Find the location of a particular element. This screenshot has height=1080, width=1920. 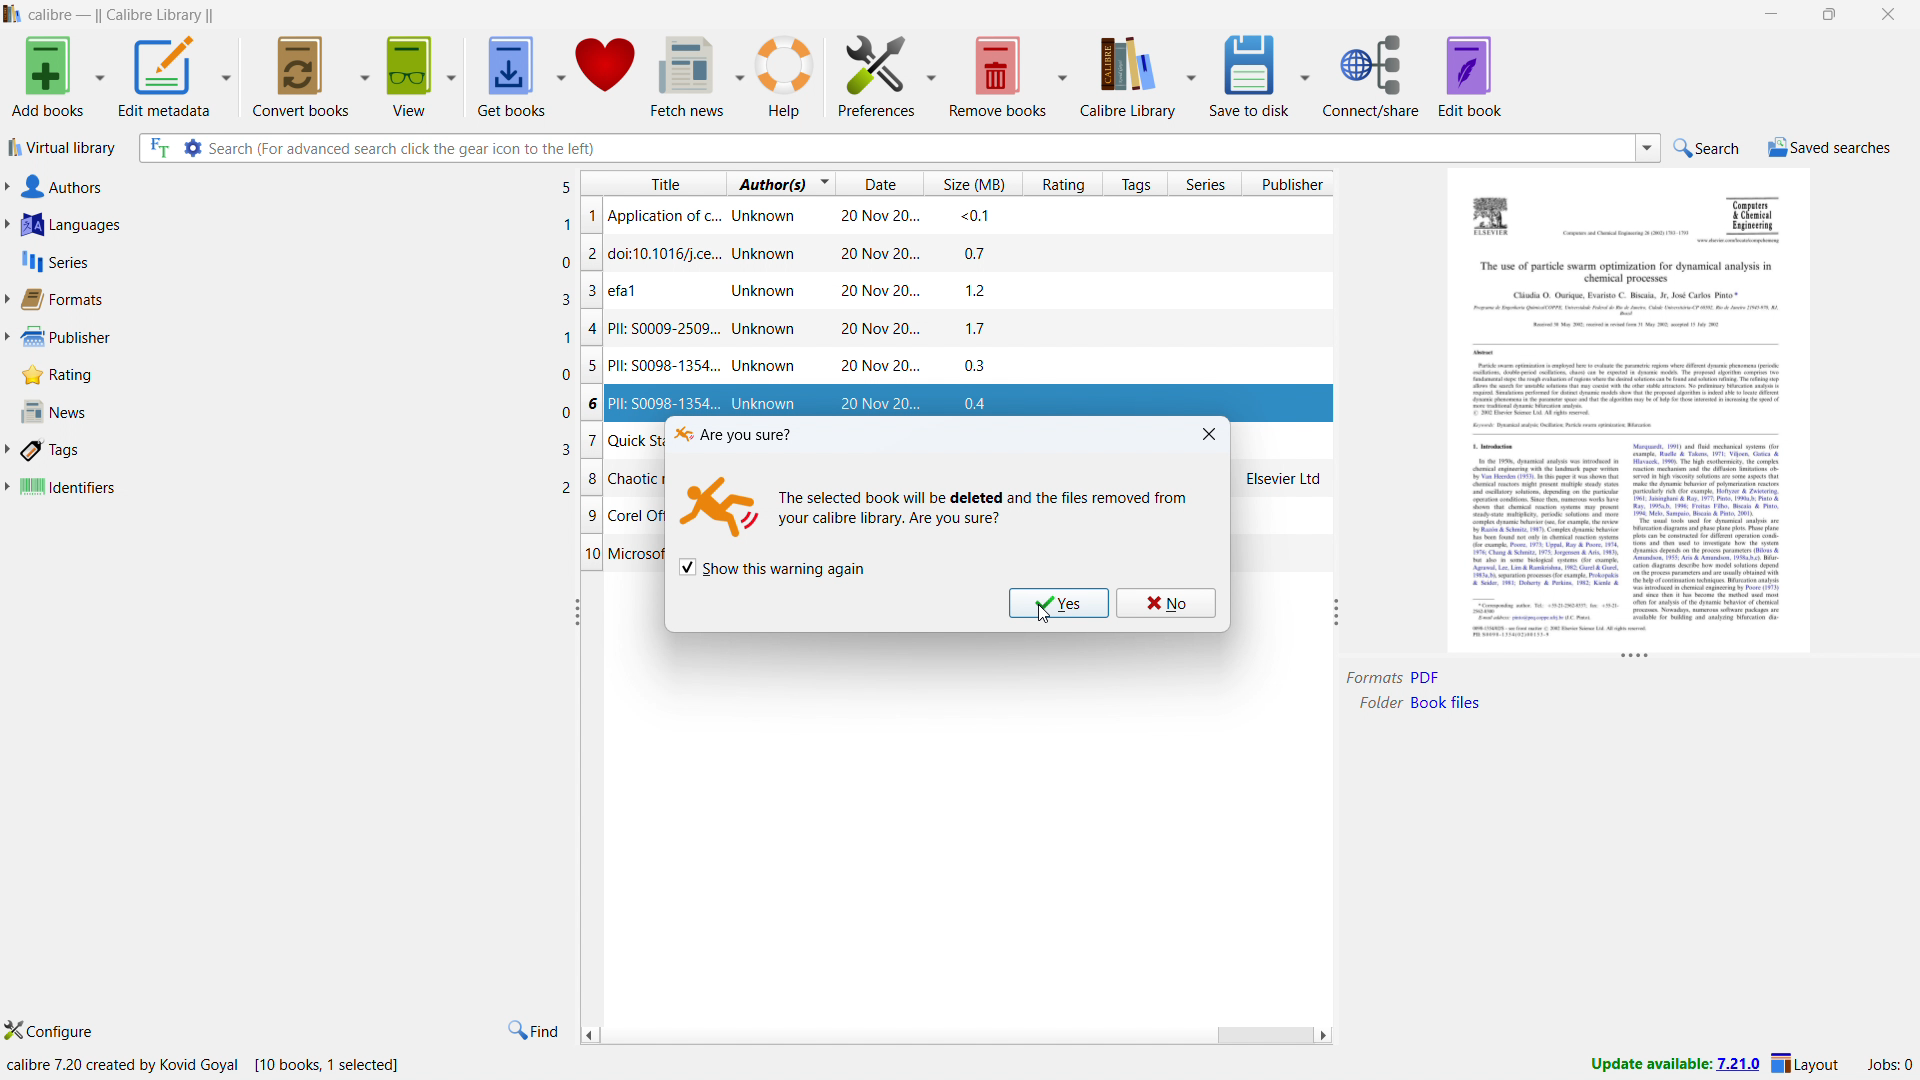

close is located at coordinates (1207, 434).